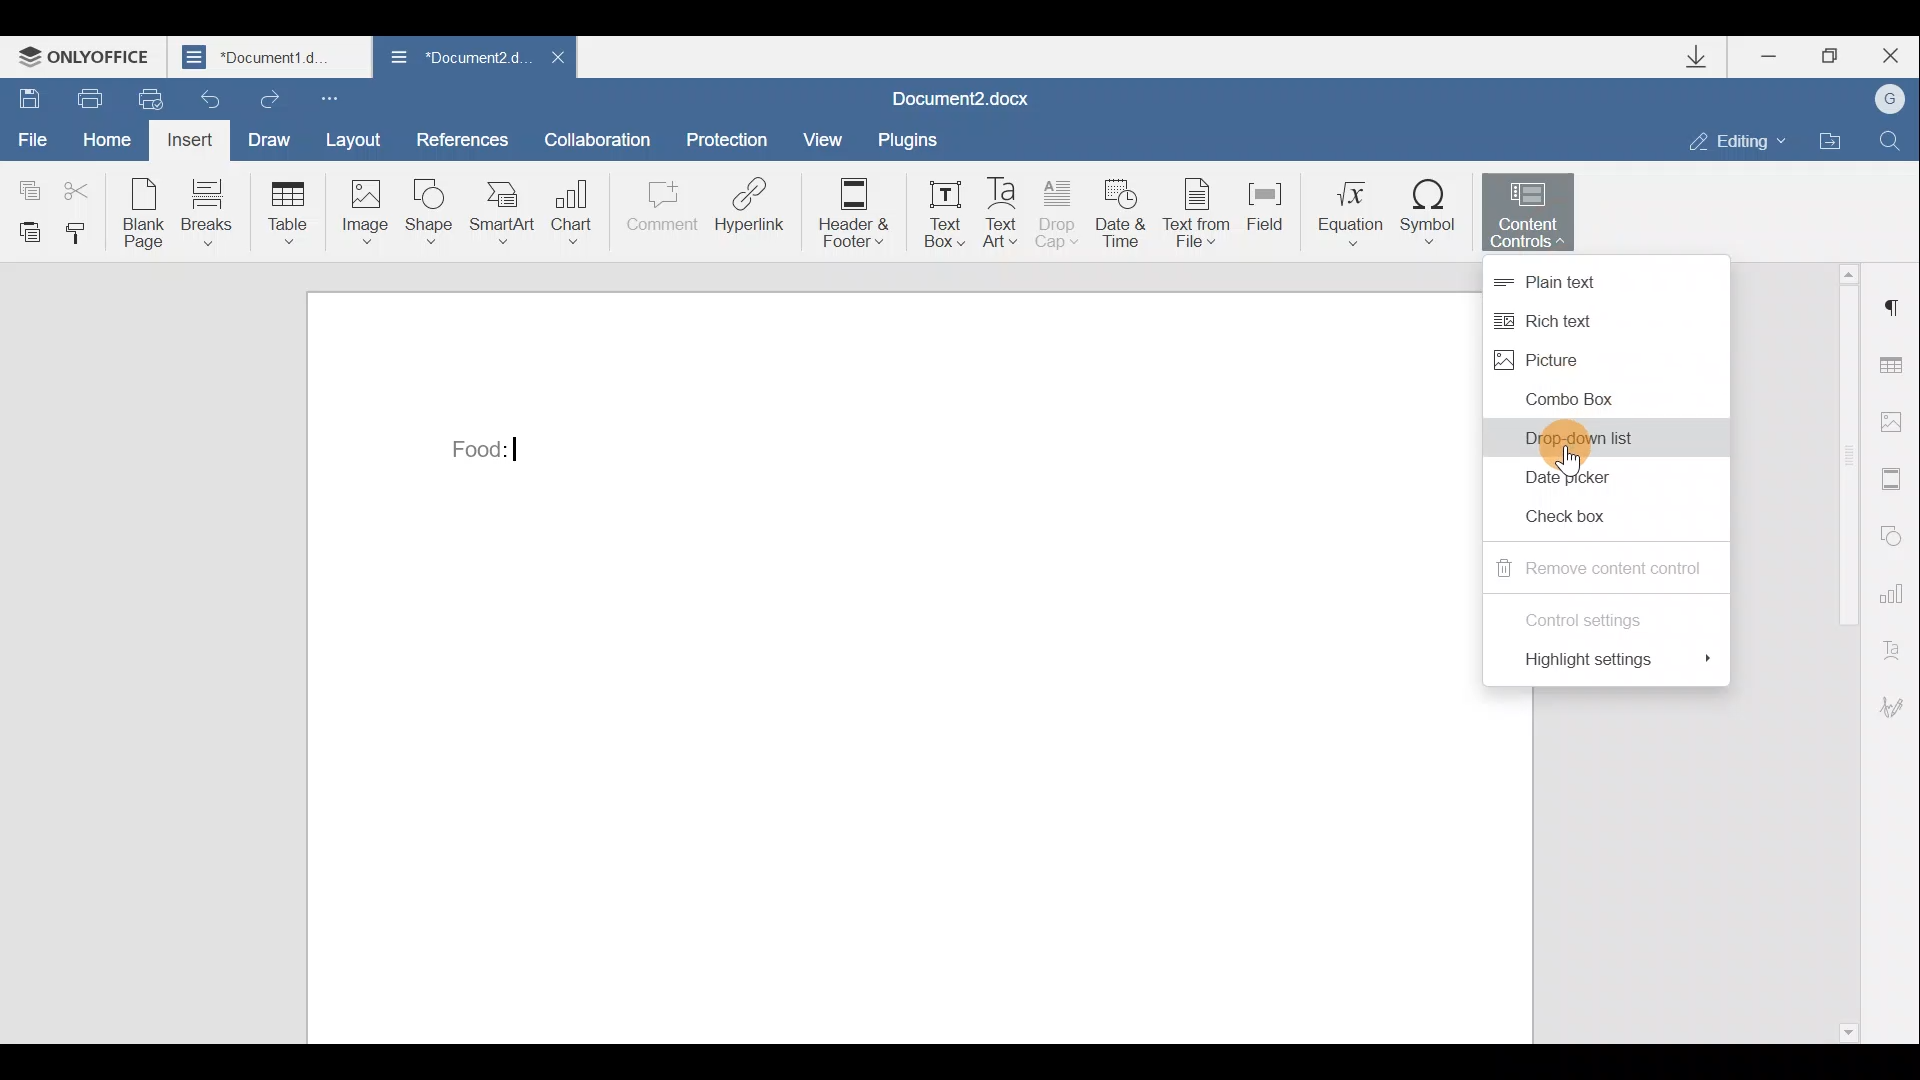 The width and height of the screenshot is (1920, 1080). I want to click on File, so click(34, 137).